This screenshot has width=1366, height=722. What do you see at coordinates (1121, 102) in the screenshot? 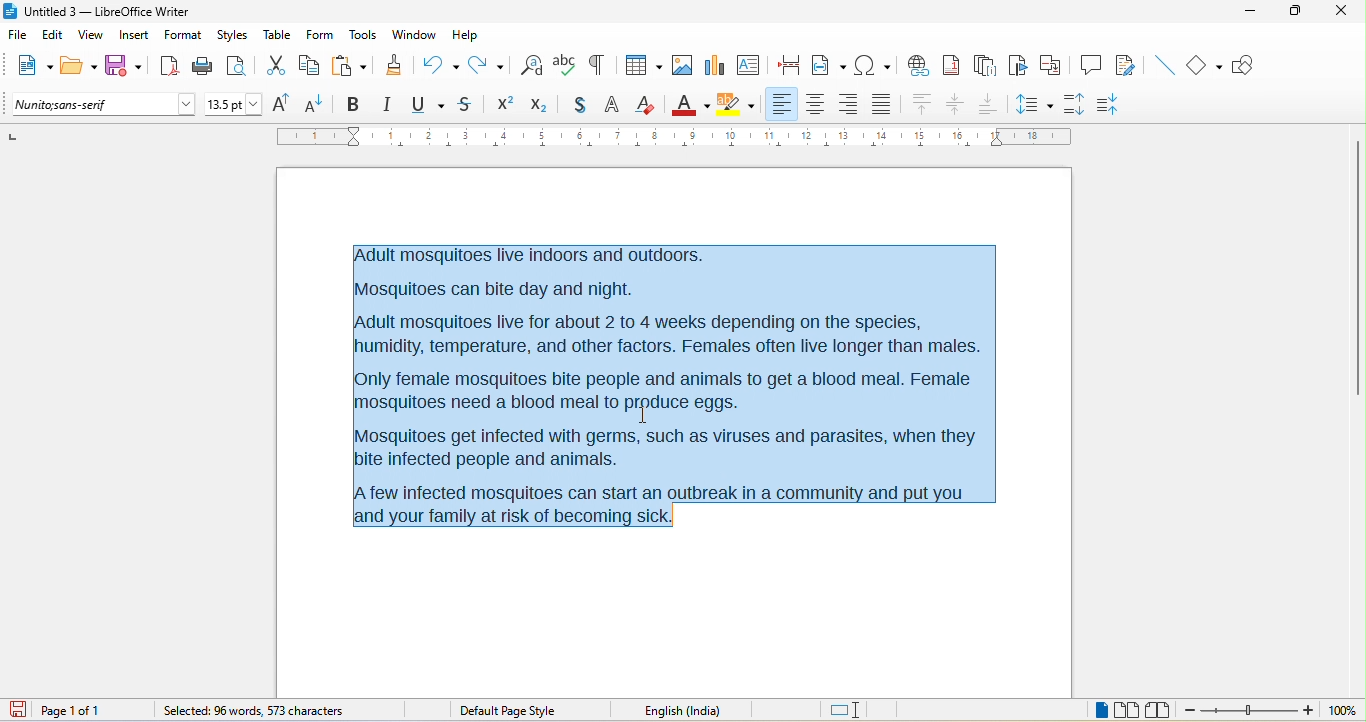
I see `decrease paragraph spacing` at bounding box center [1121, 102].